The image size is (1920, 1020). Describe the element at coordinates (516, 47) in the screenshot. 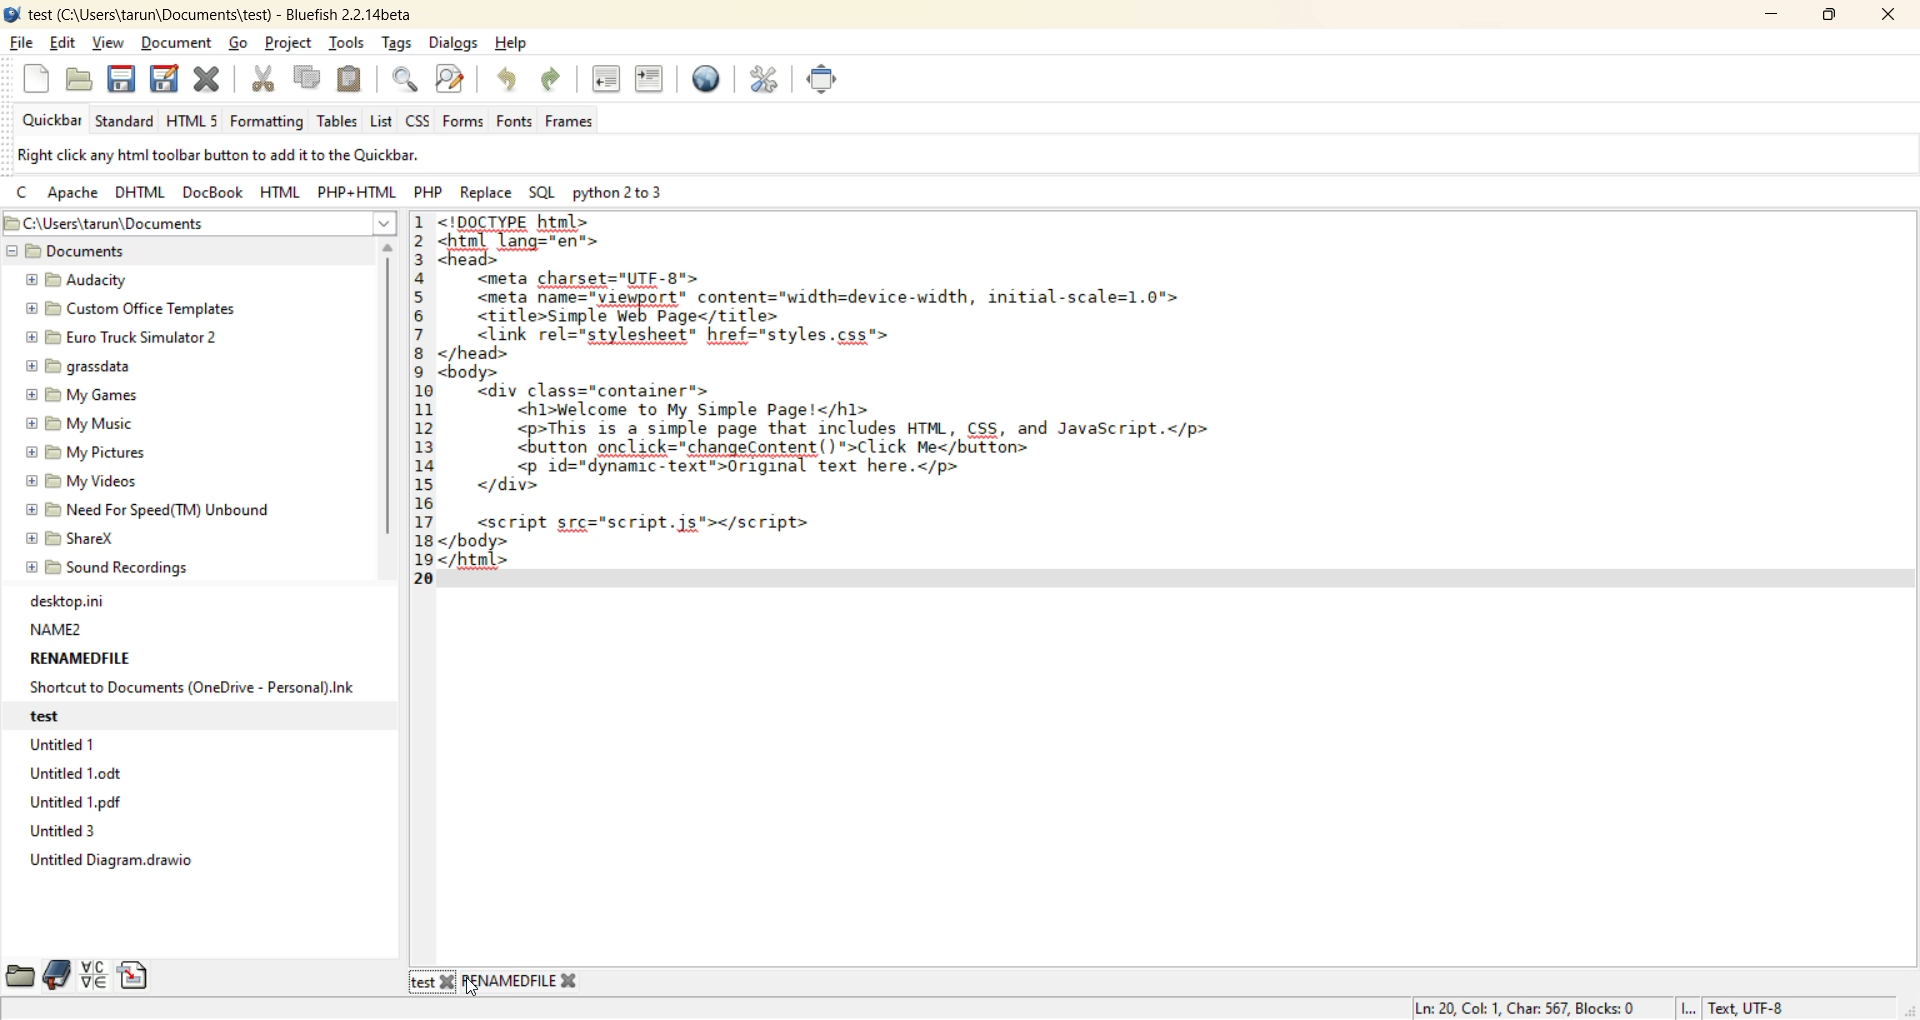

I see `help` at that location.